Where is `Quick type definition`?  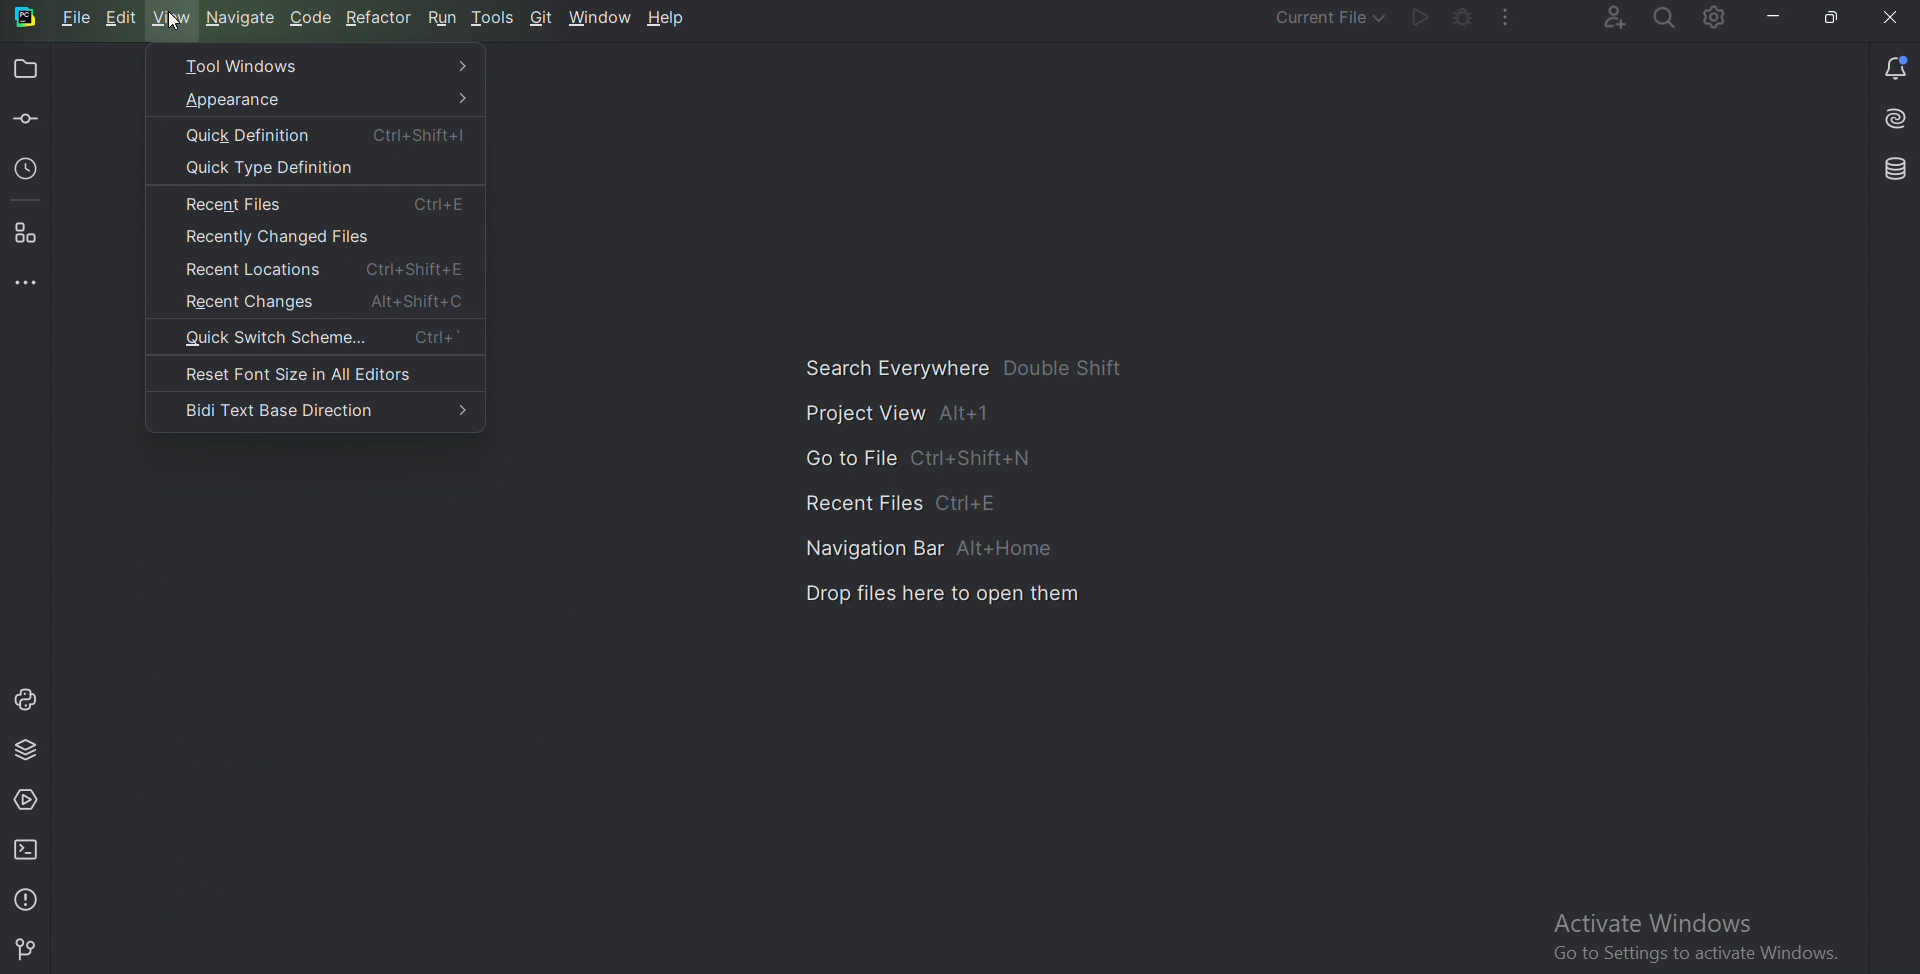 Quick type definition is located at coordinates (316, 168).